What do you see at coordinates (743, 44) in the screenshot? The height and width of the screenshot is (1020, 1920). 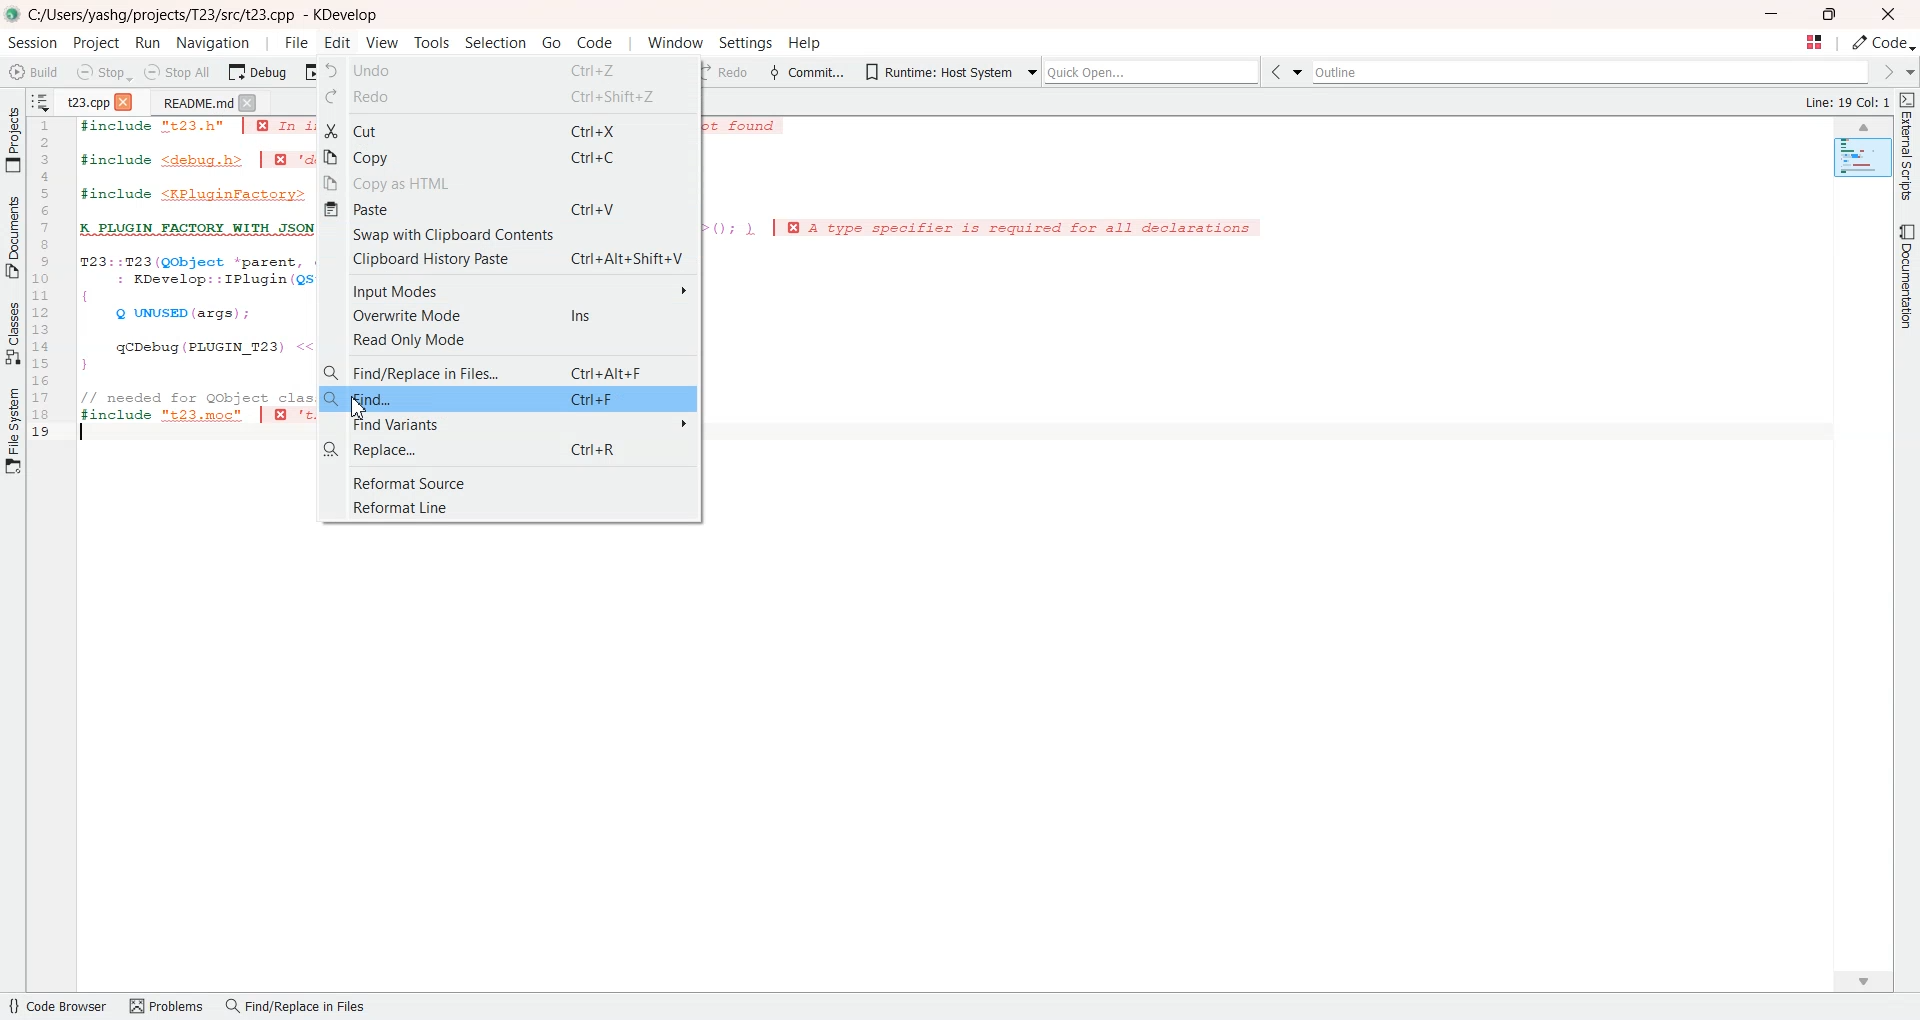 I see `Settings` at bounding box center [743, 44].